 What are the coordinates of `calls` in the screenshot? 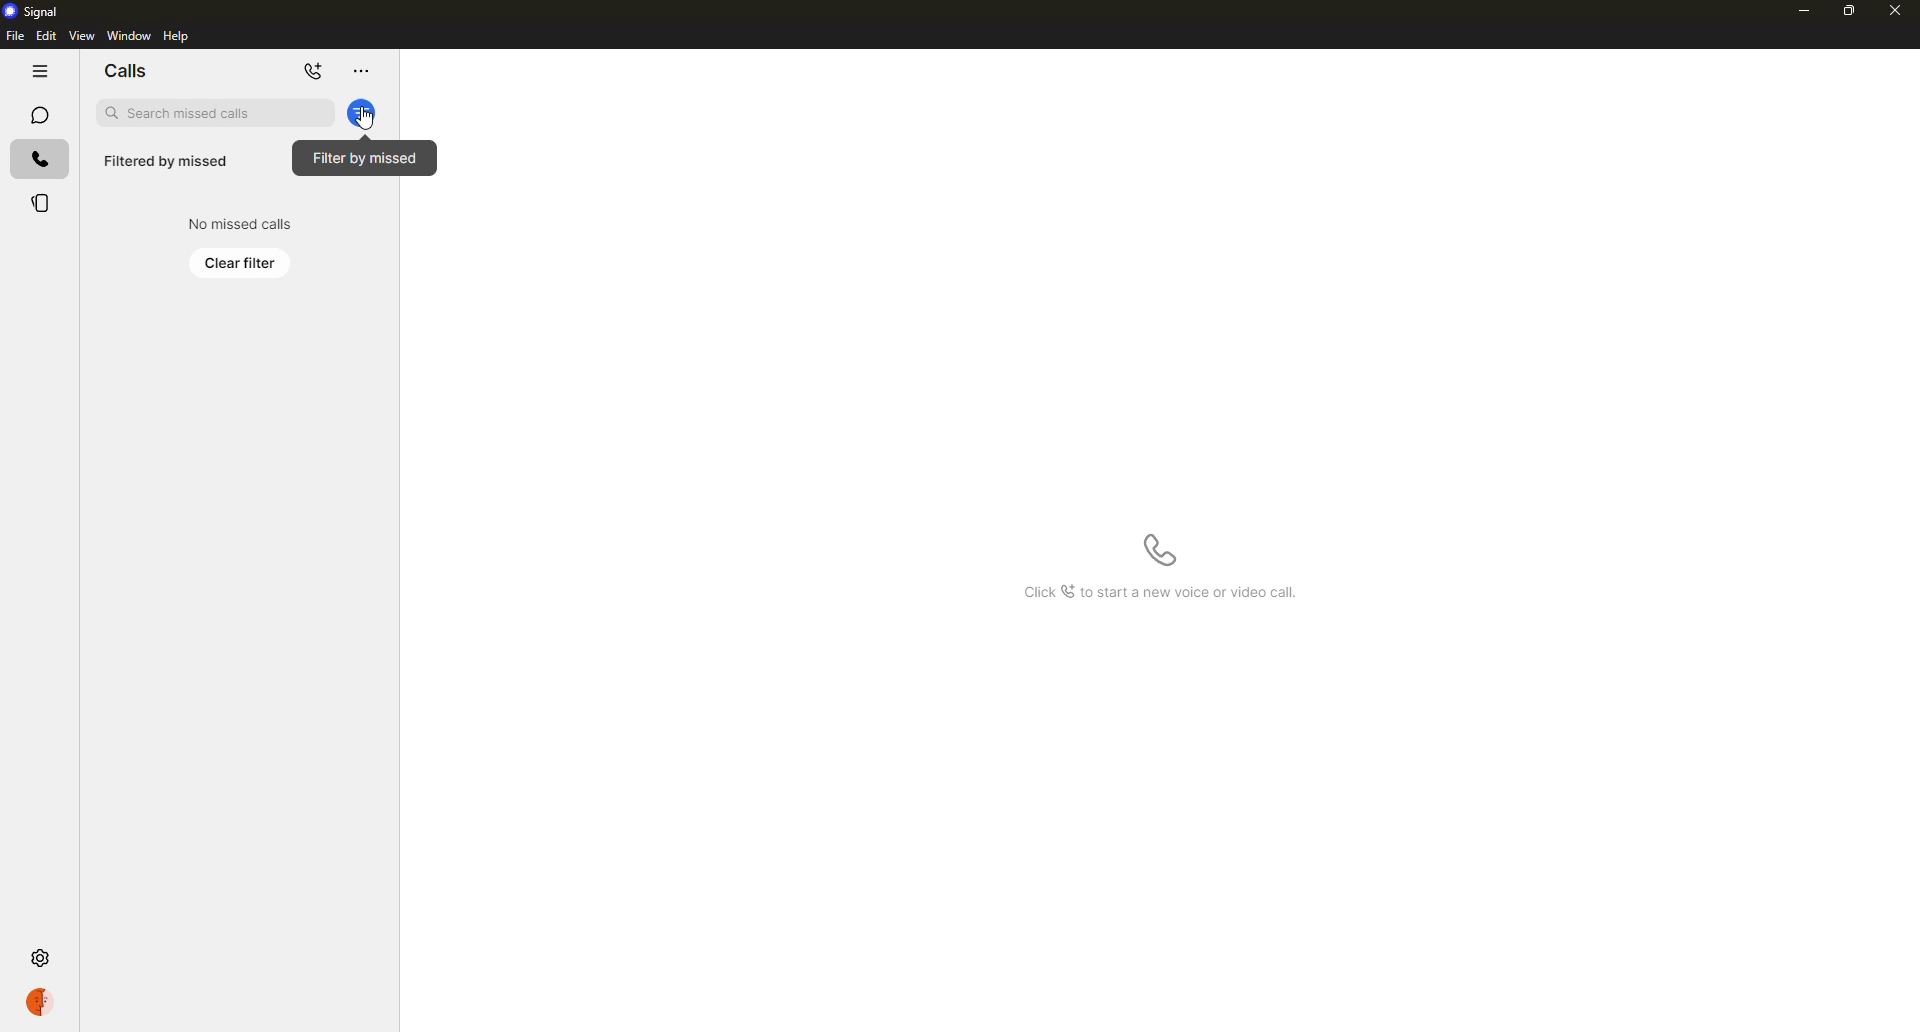 It's located at (40, 159).